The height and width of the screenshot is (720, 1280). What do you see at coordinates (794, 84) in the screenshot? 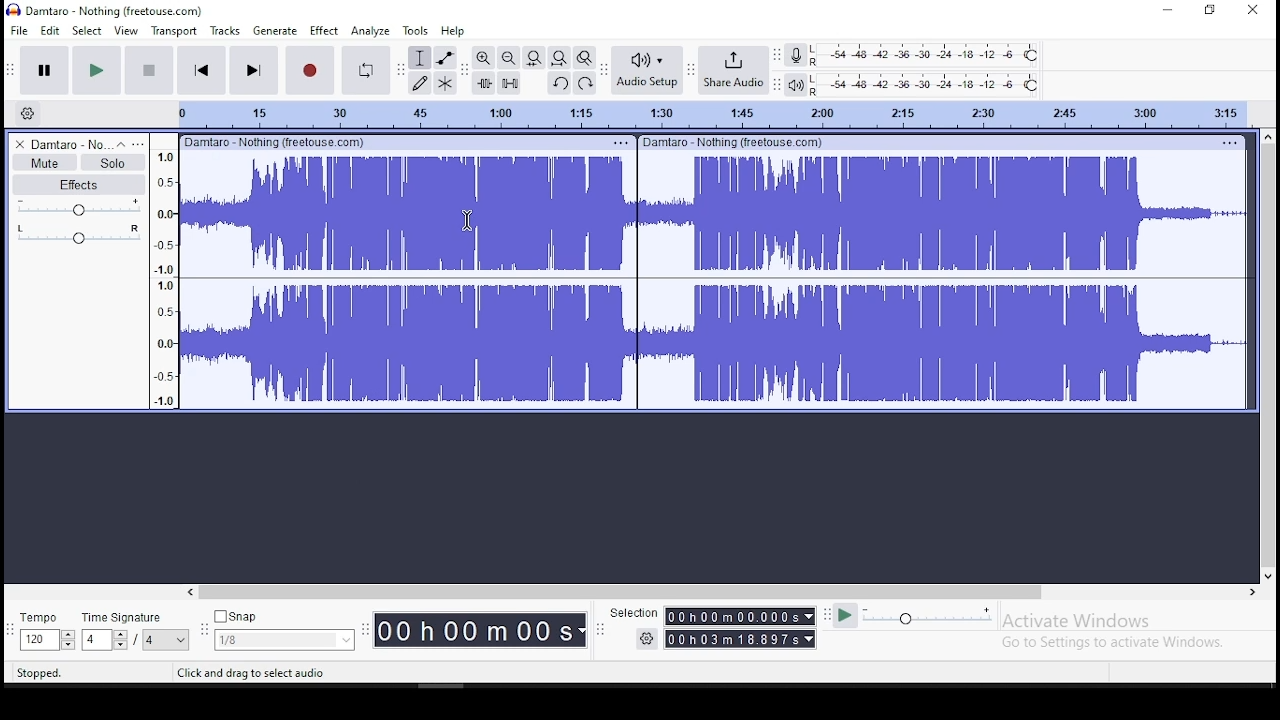
I see `playback meter` at bounding box center [794, 84].